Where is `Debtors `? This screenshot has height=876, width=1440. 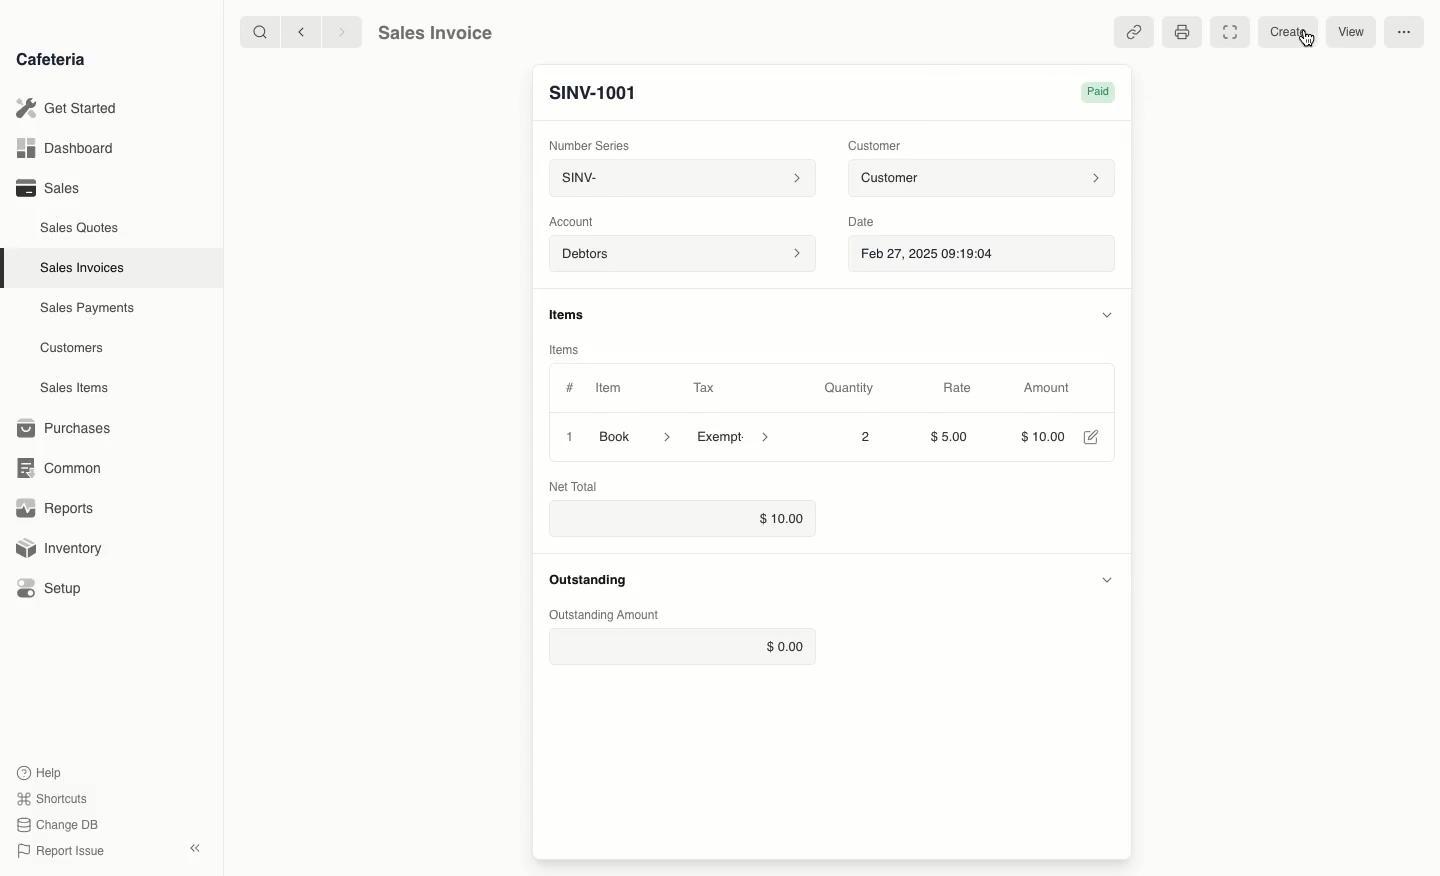
Debtors  is located at coordinates (682, 255).